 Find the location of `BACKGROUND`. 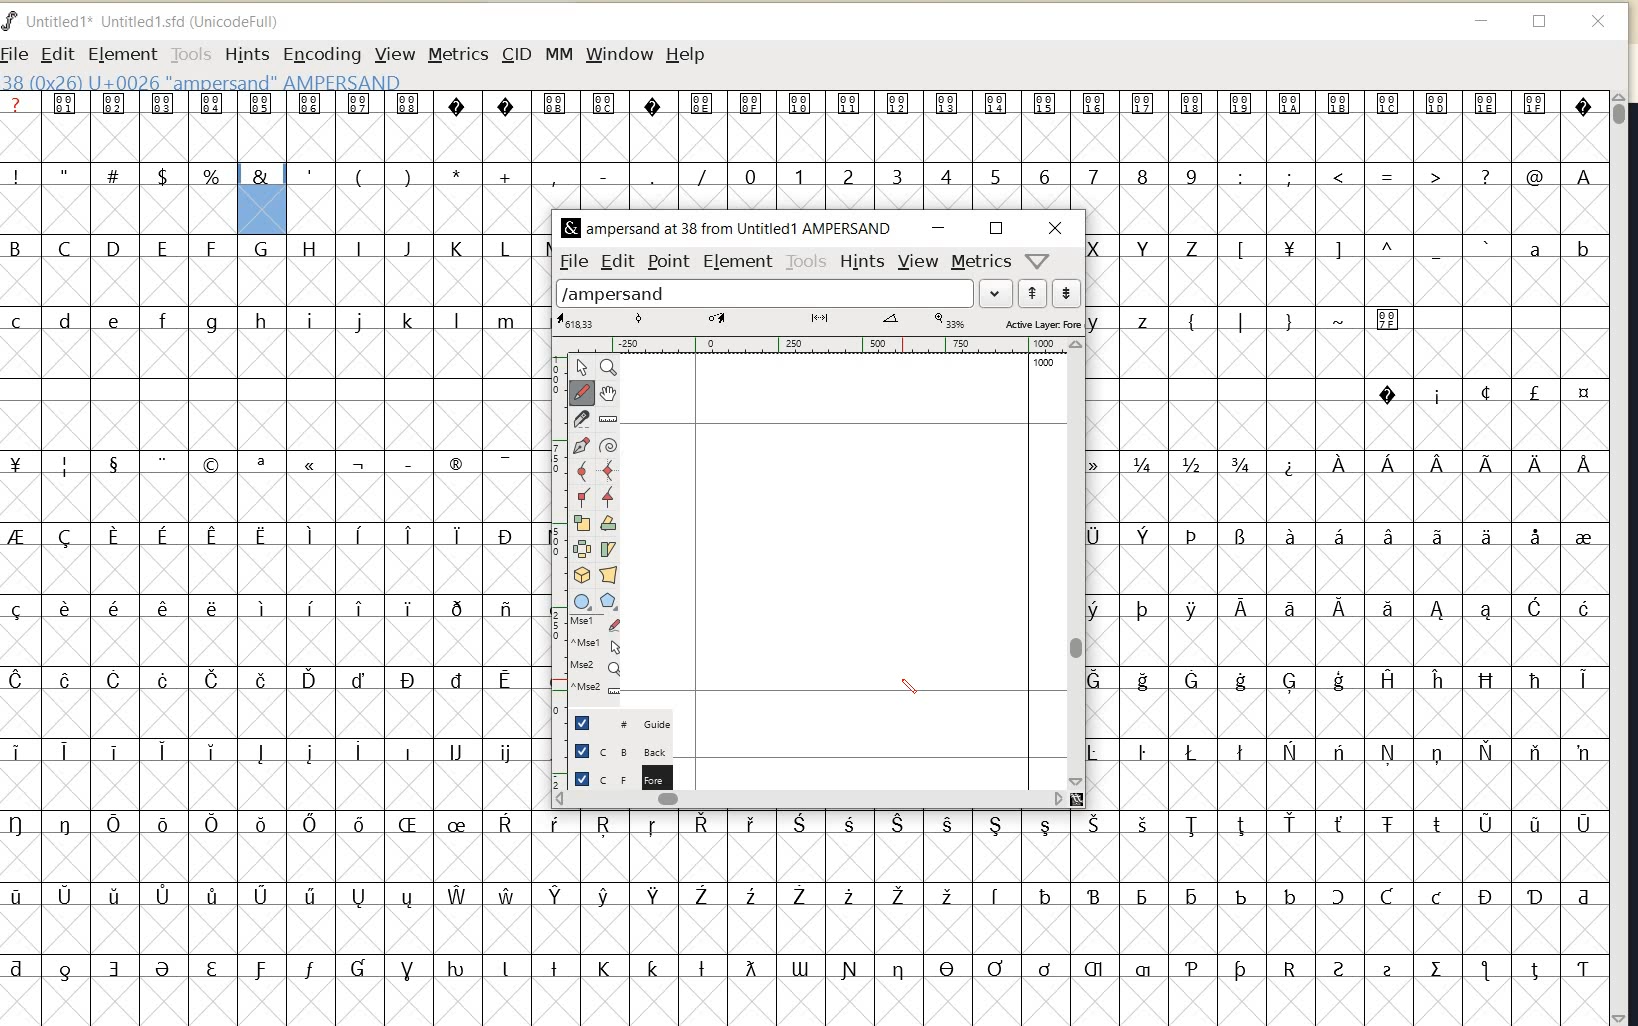

BACKGROUND is located at coordinates (611, 750).